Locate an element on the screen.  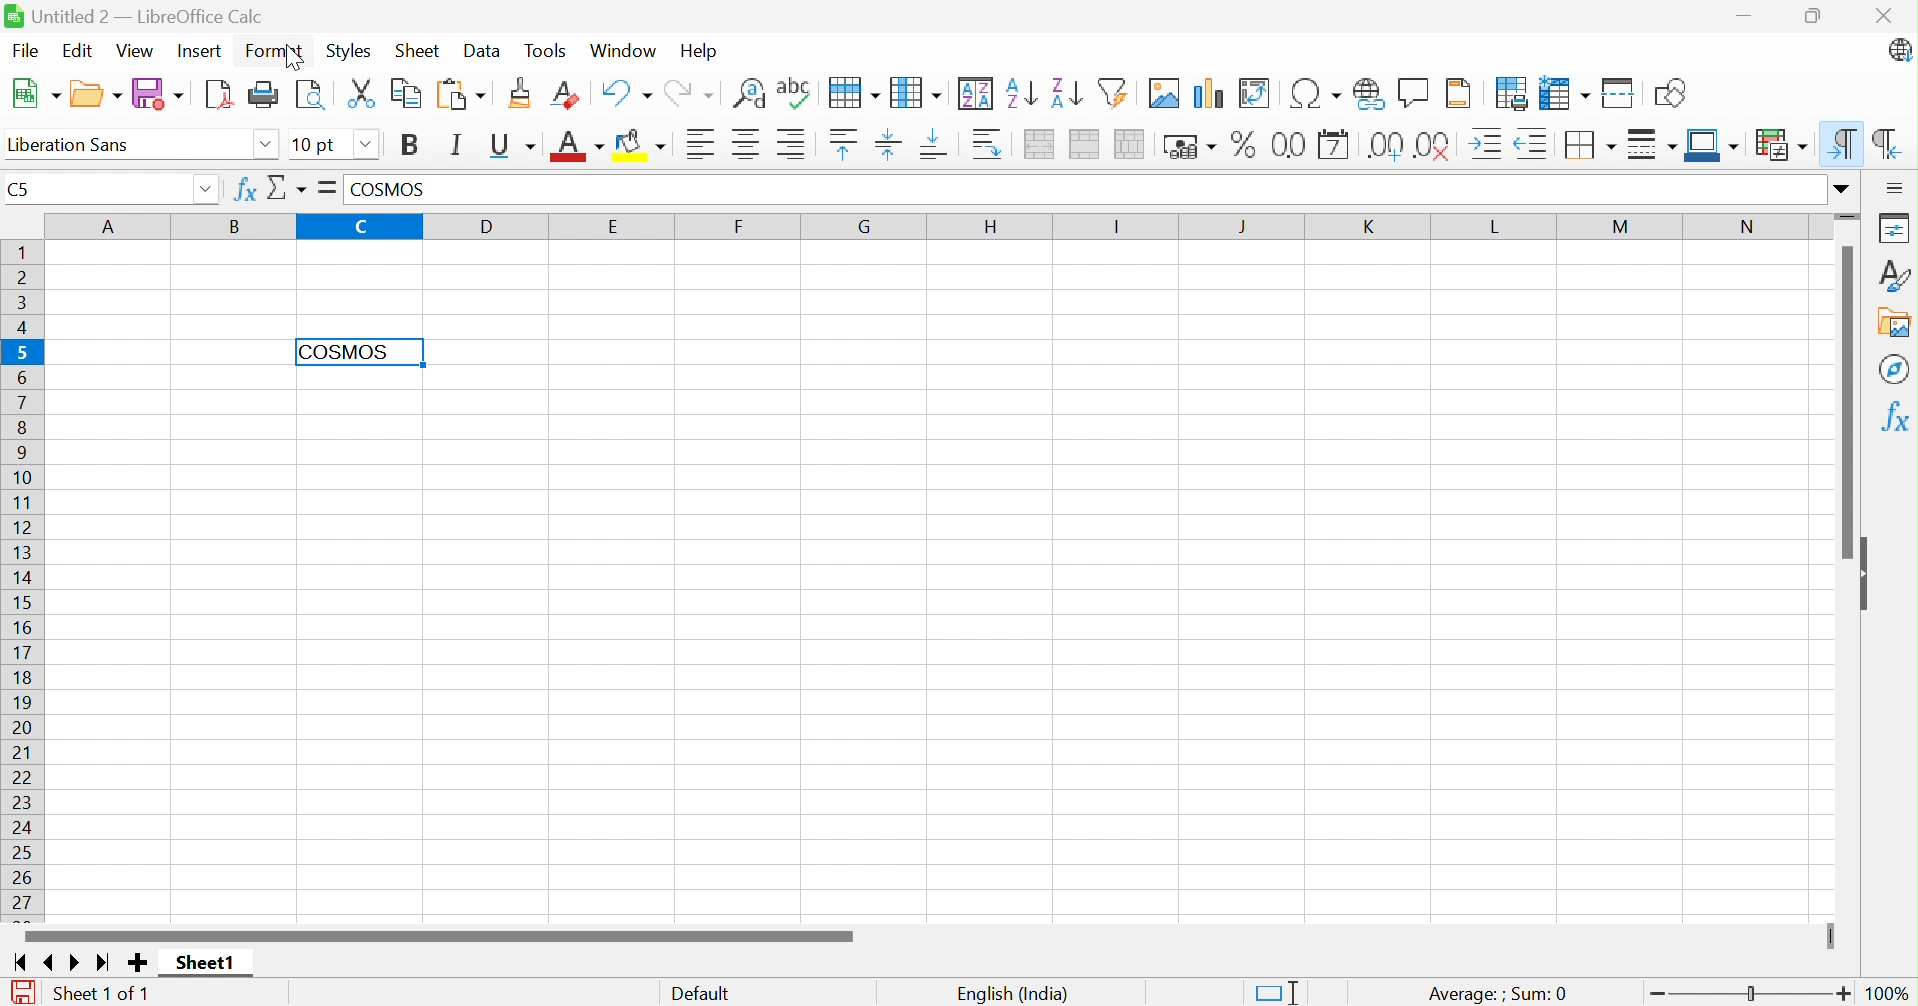
Align Bottom is located at coordinates (939, 147).